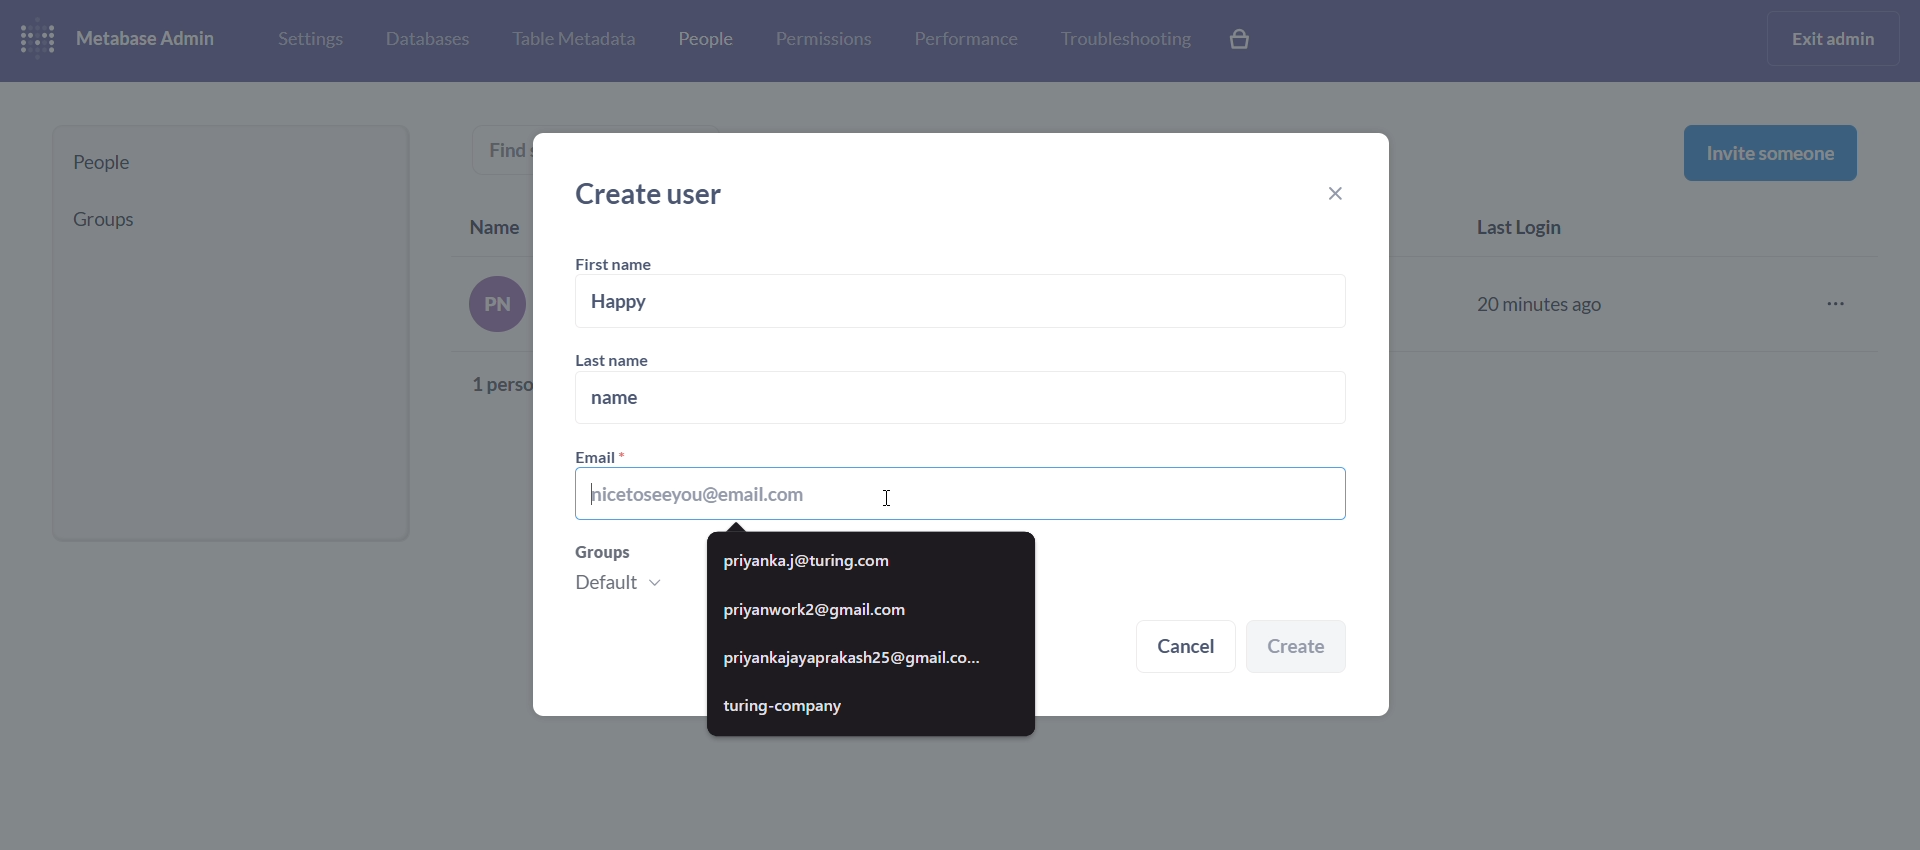  I want to click on troubleshooting, so click(1124, 40).